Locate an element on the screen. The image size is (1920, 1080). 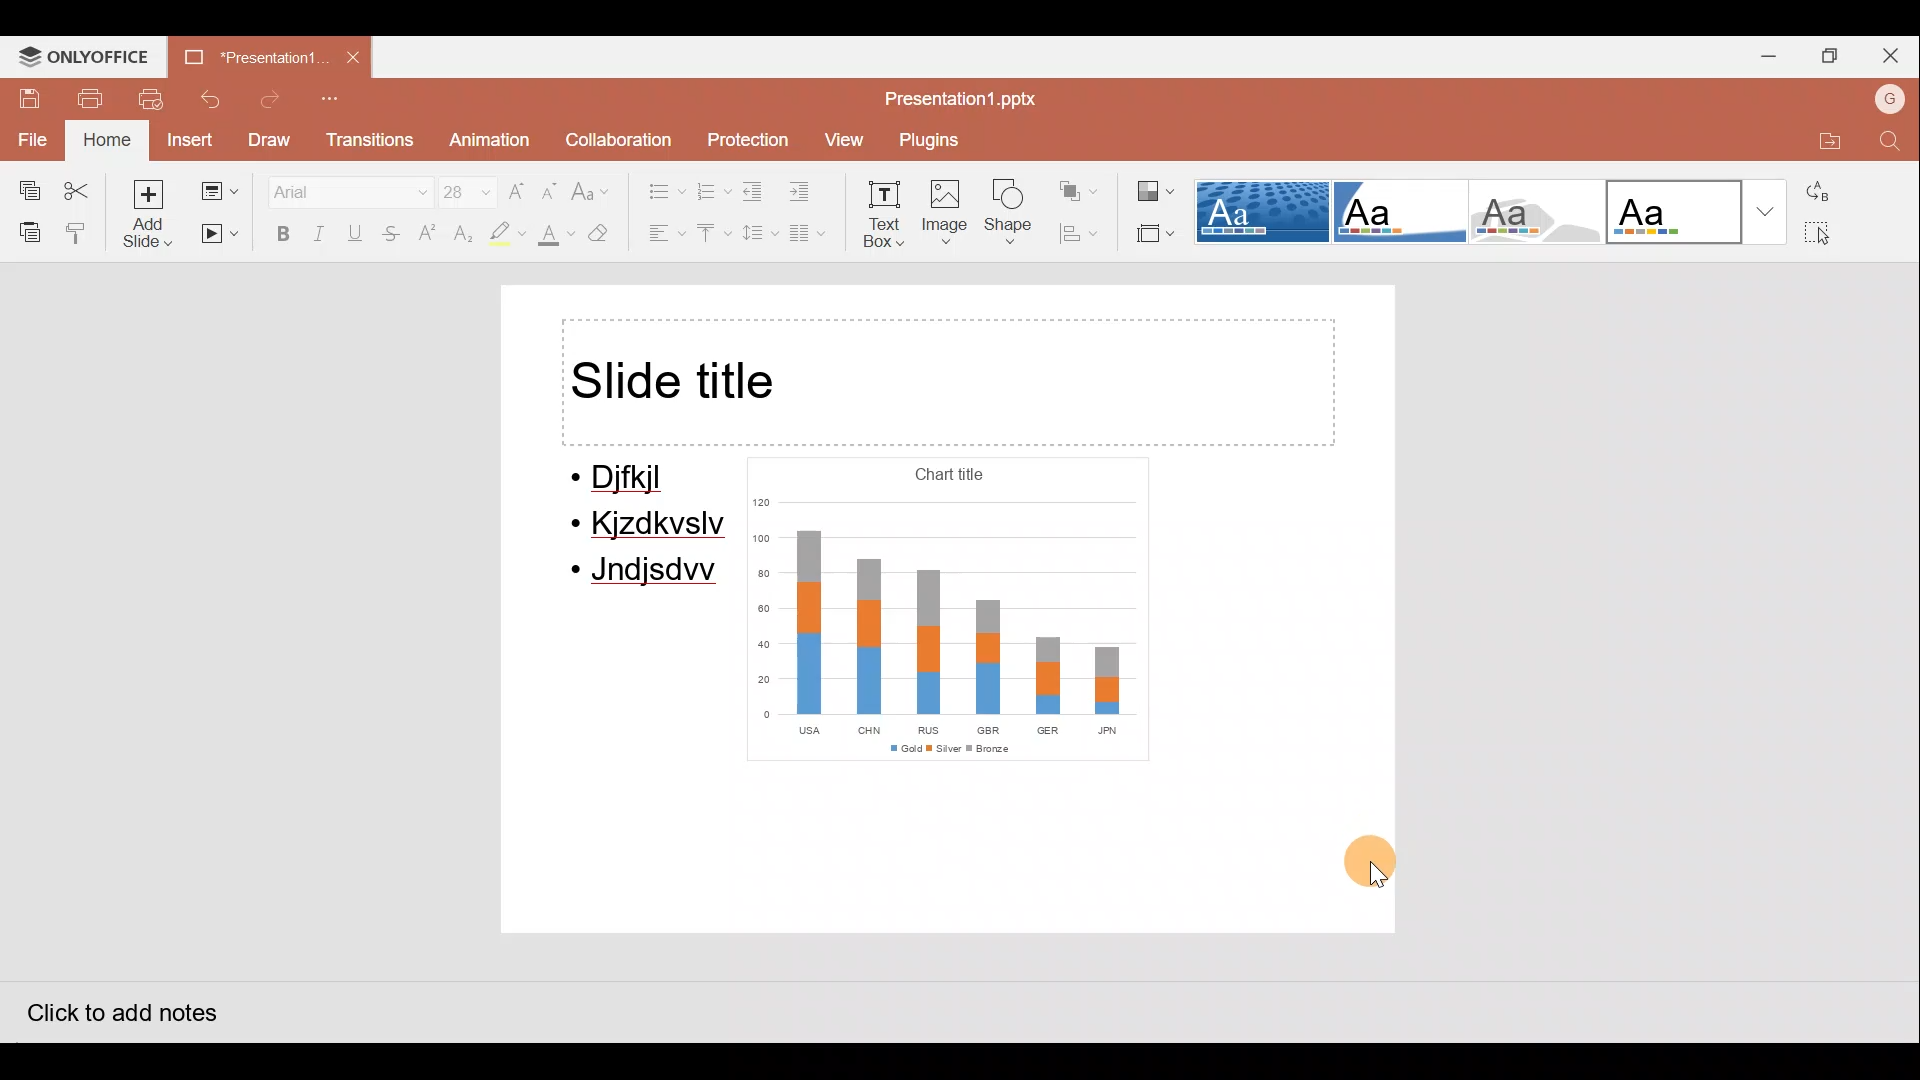
Clear style is located at coordinates (608, 236).